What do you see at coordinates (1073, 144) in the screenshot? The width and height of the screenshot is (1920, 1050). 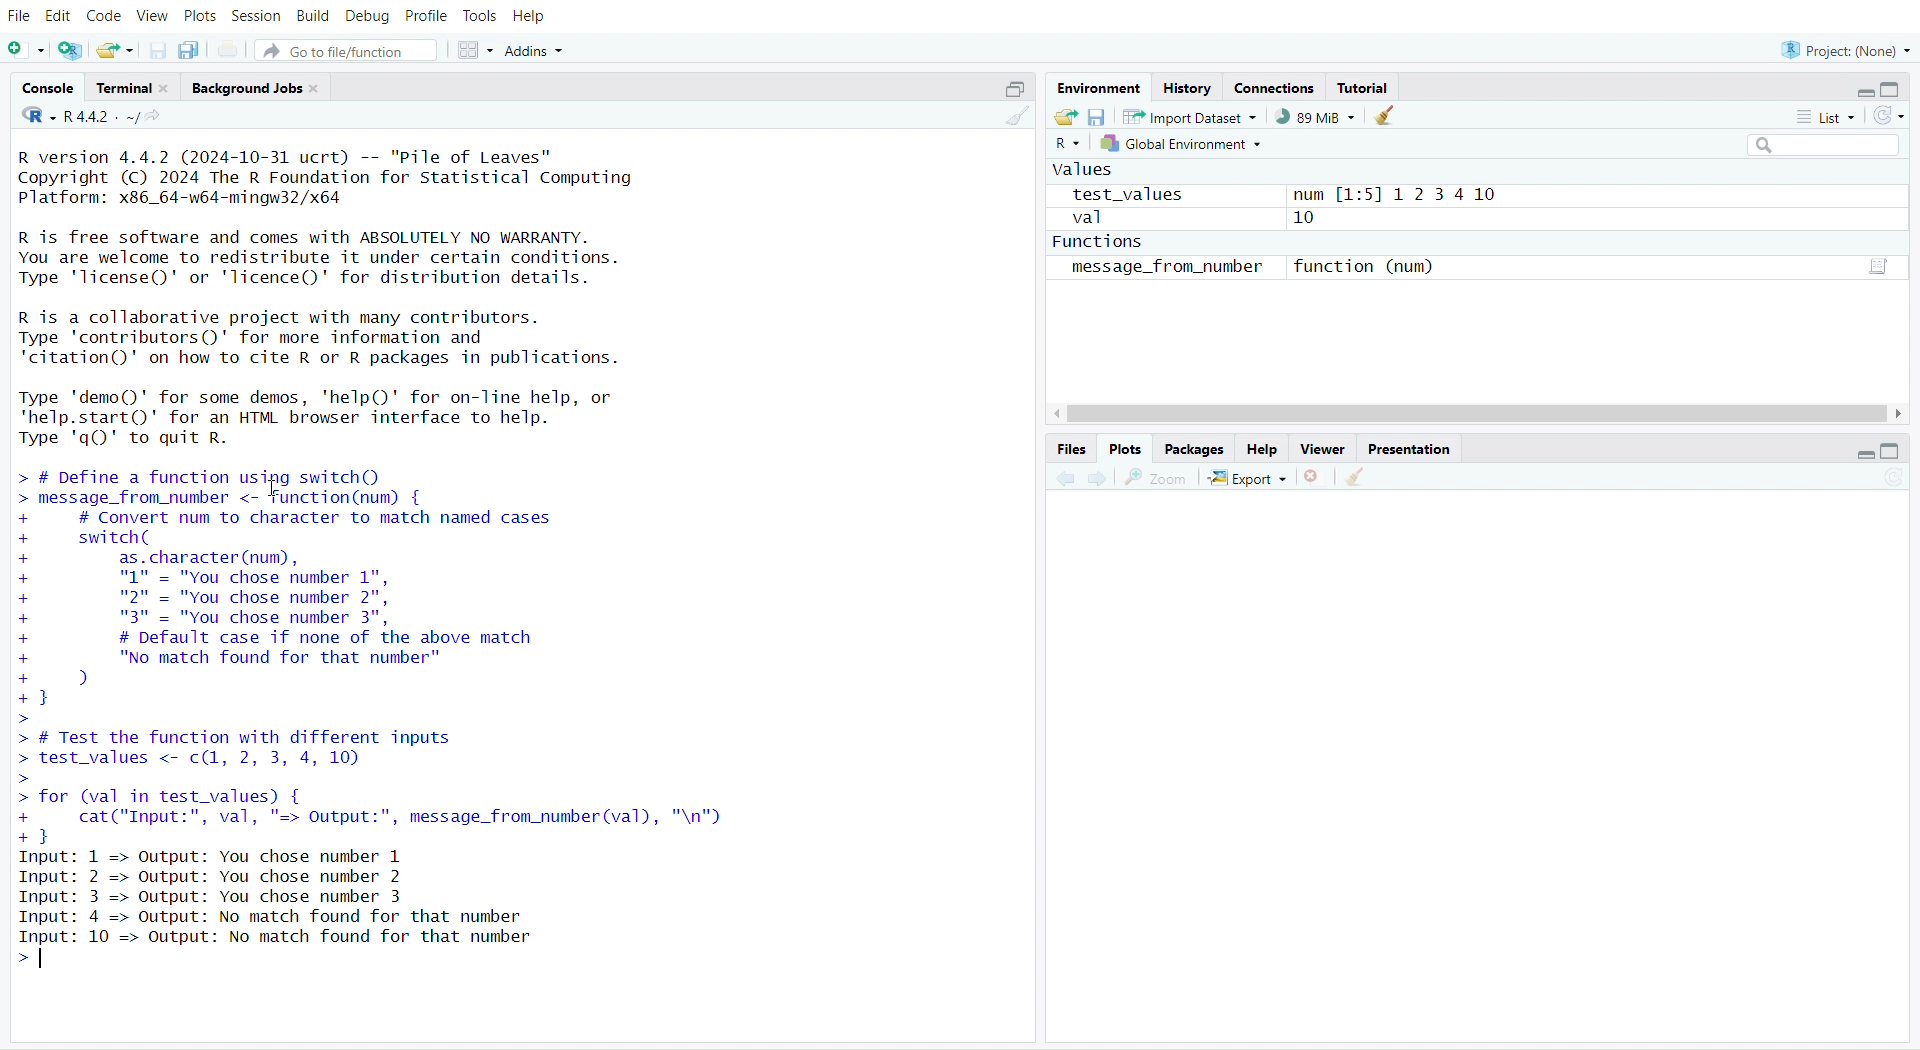 I see `R` at bounding box center [1073, 144].